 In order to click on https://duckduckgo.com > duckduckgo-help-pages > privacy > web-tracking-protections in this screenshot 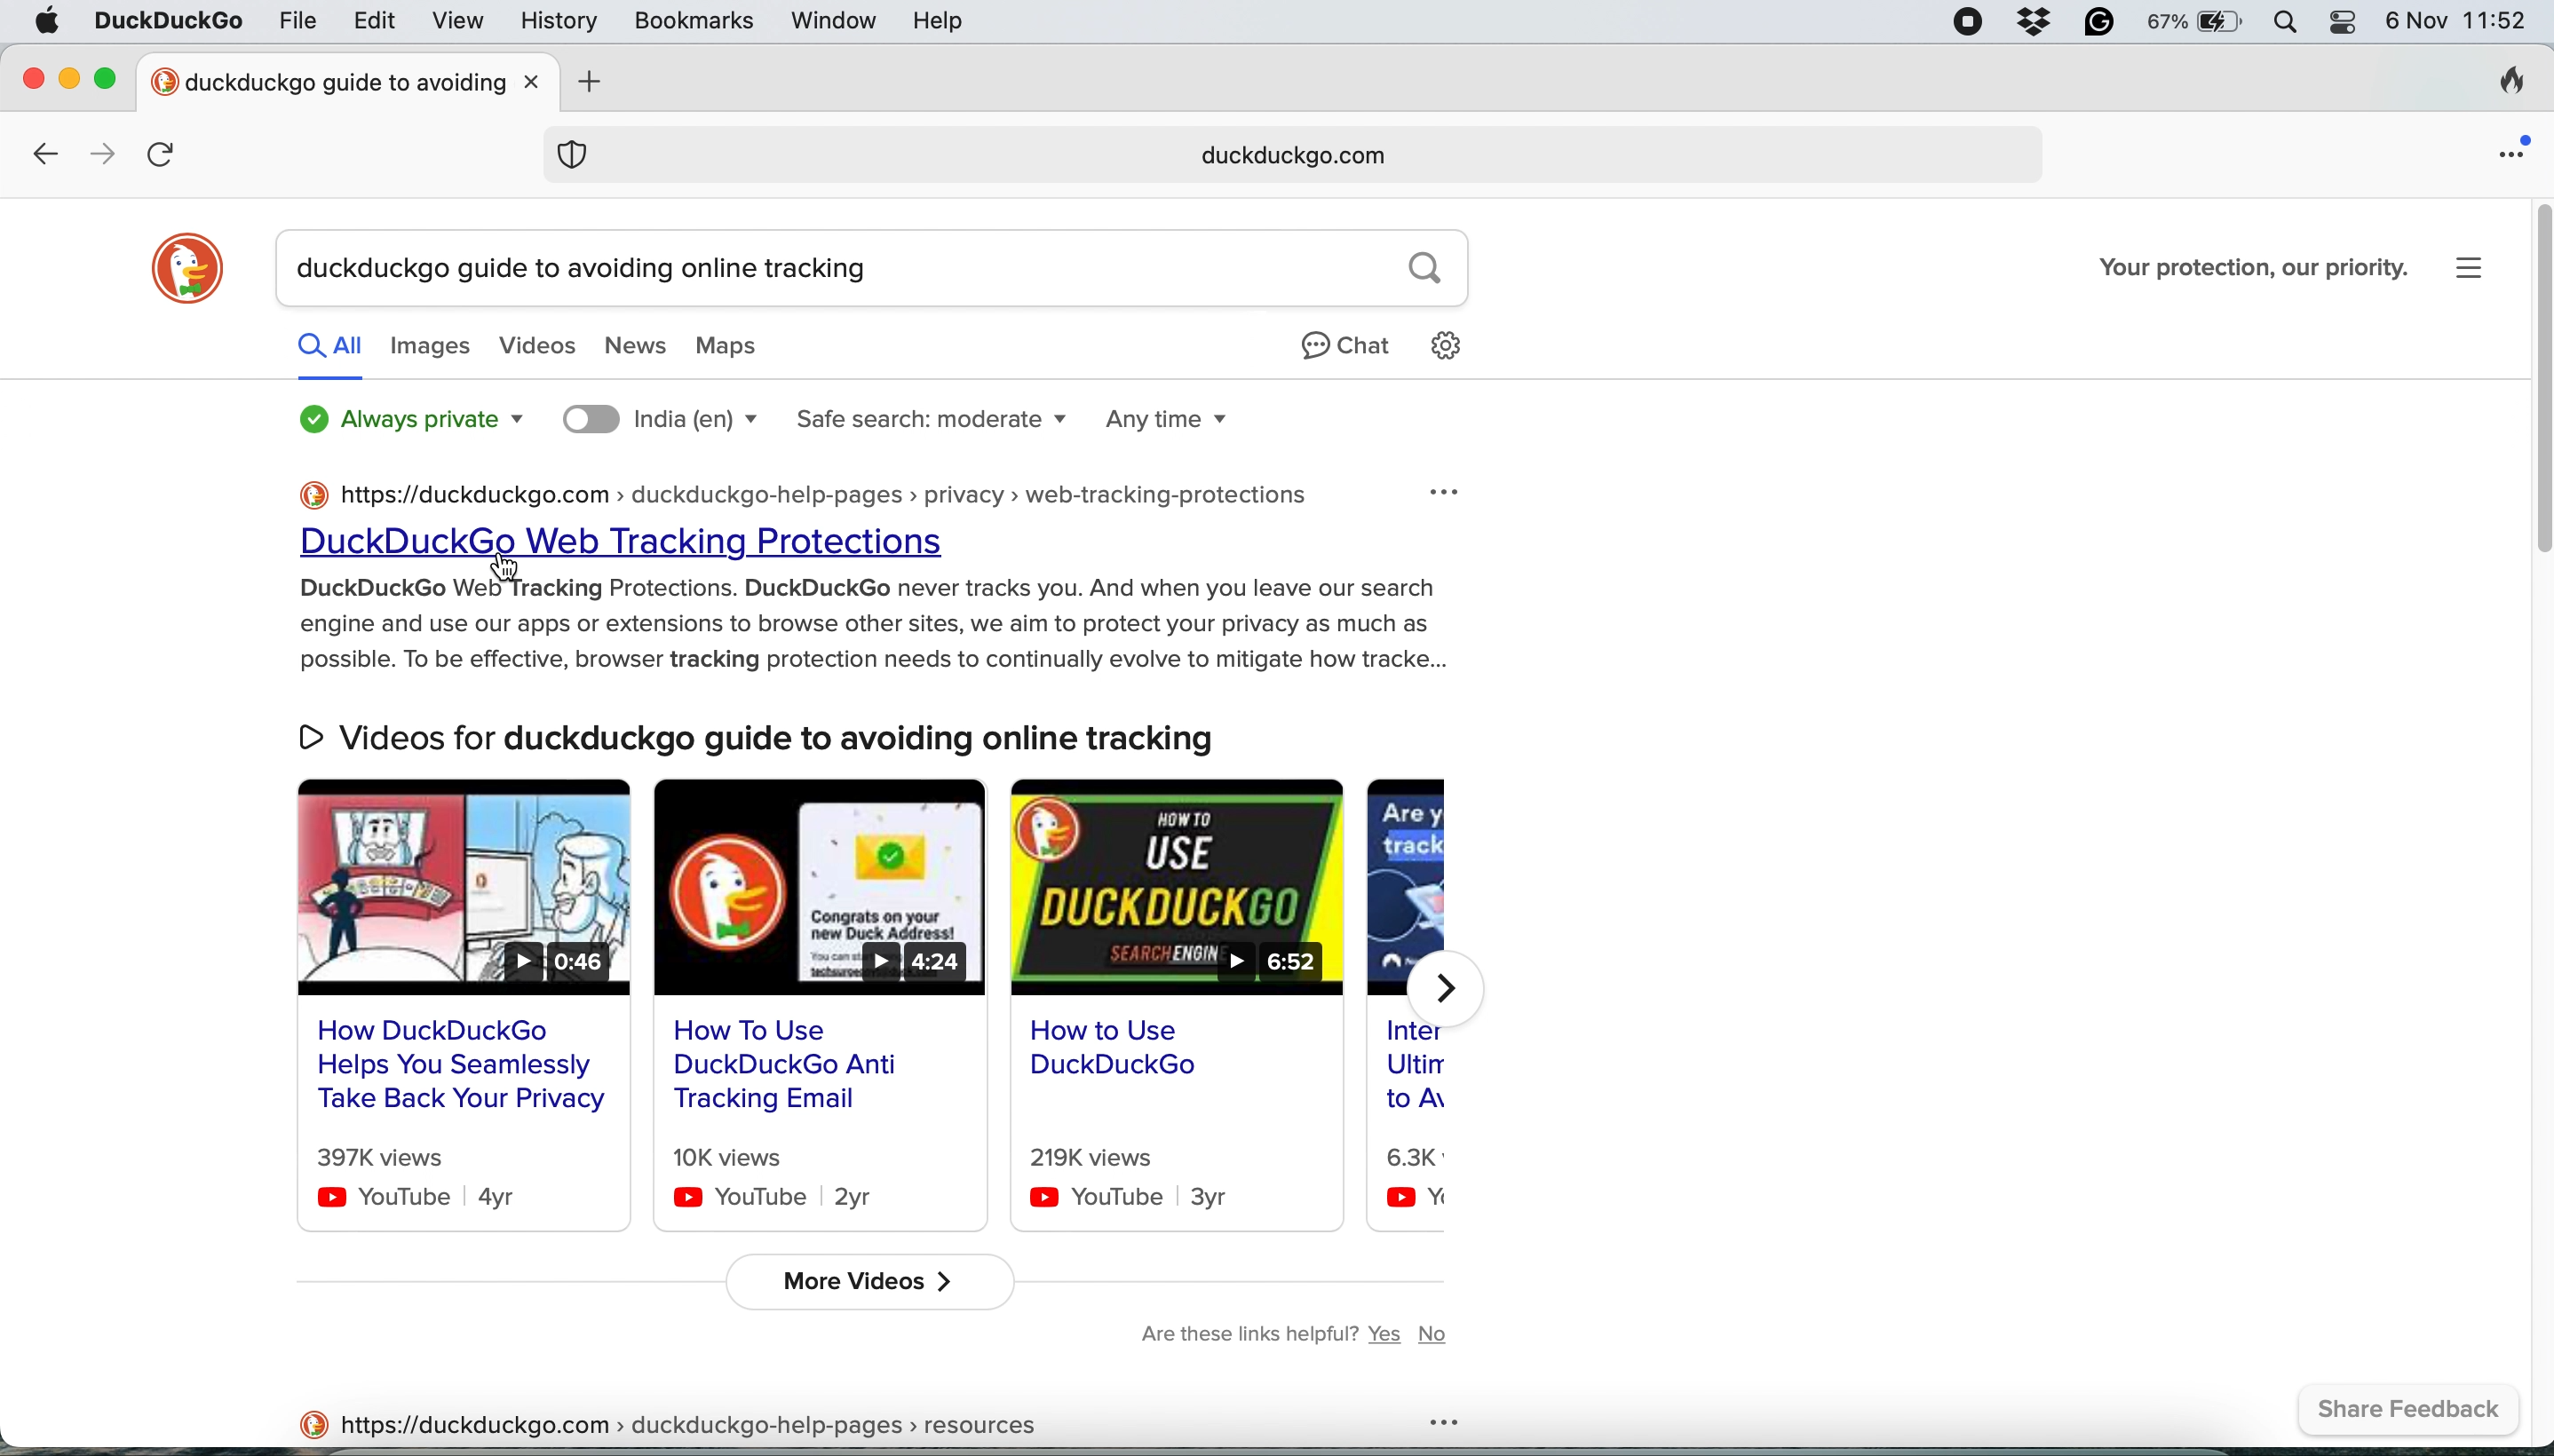, I will do `click(805, 493)`.